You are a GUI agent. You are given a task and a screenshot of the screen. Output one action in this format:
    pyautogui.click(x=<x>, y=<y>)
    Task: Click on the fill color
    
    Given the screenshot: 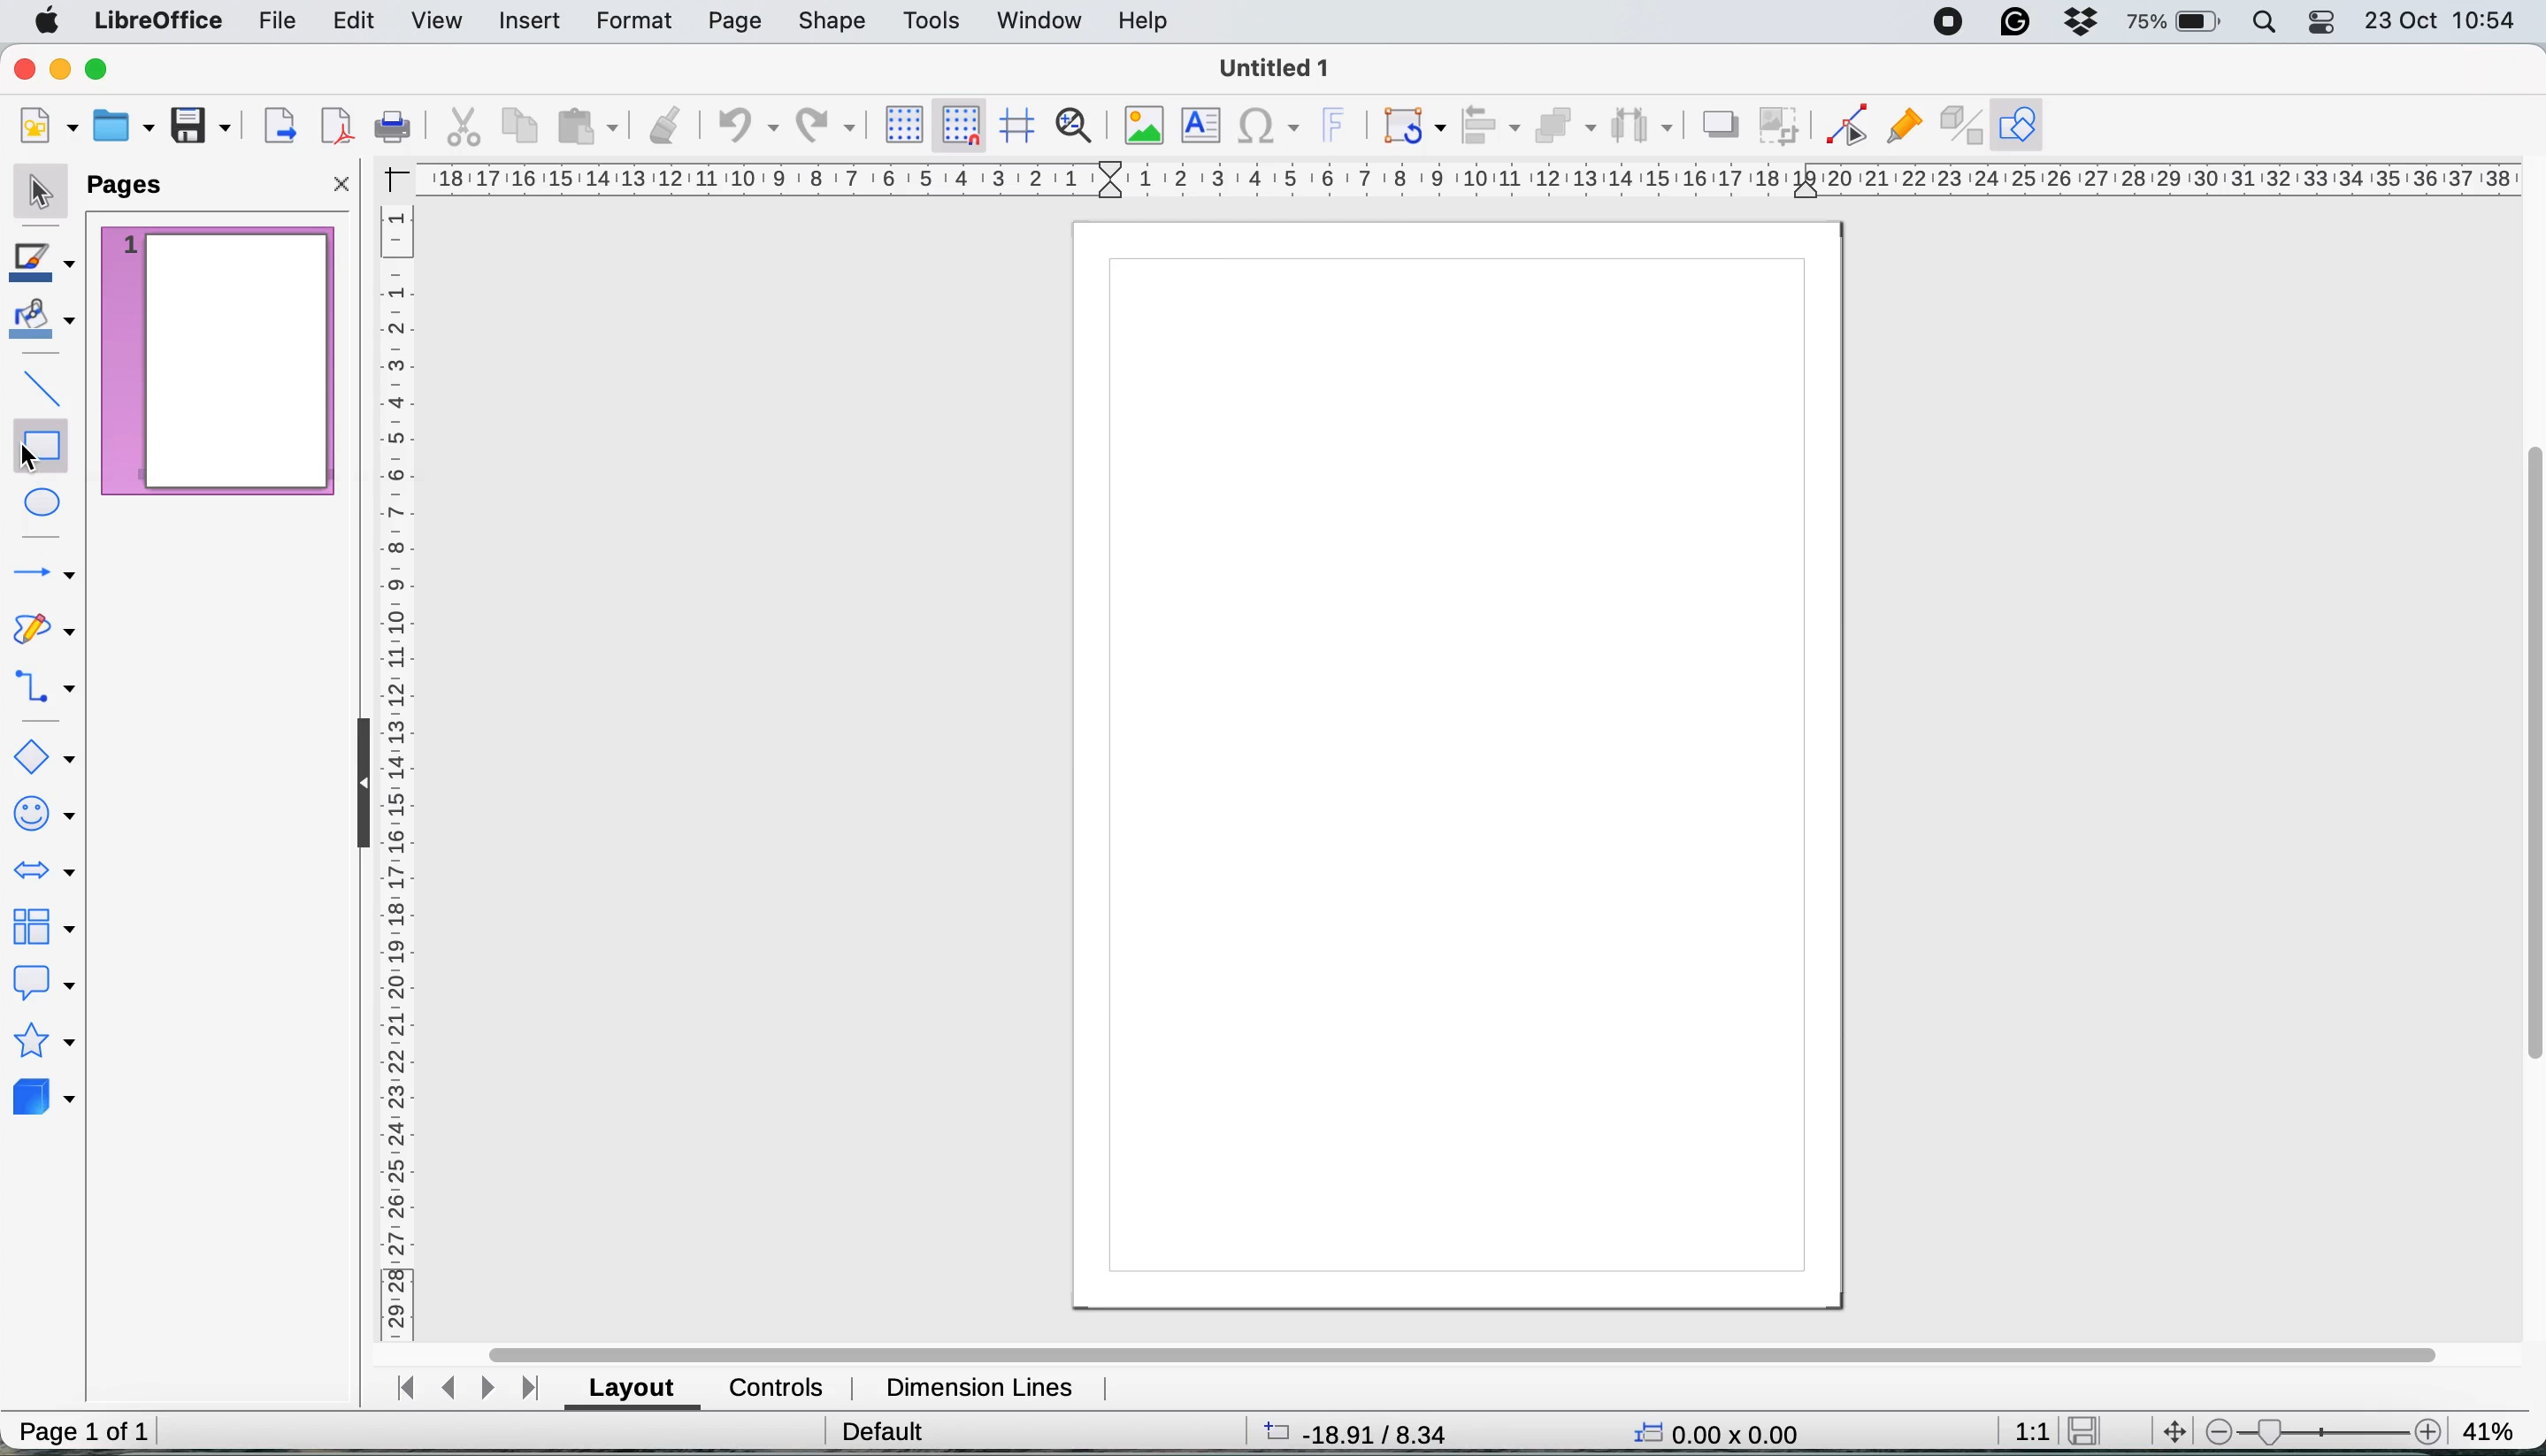 What is the action you would take?
    pyautogui.click(x=47, y=326)
    